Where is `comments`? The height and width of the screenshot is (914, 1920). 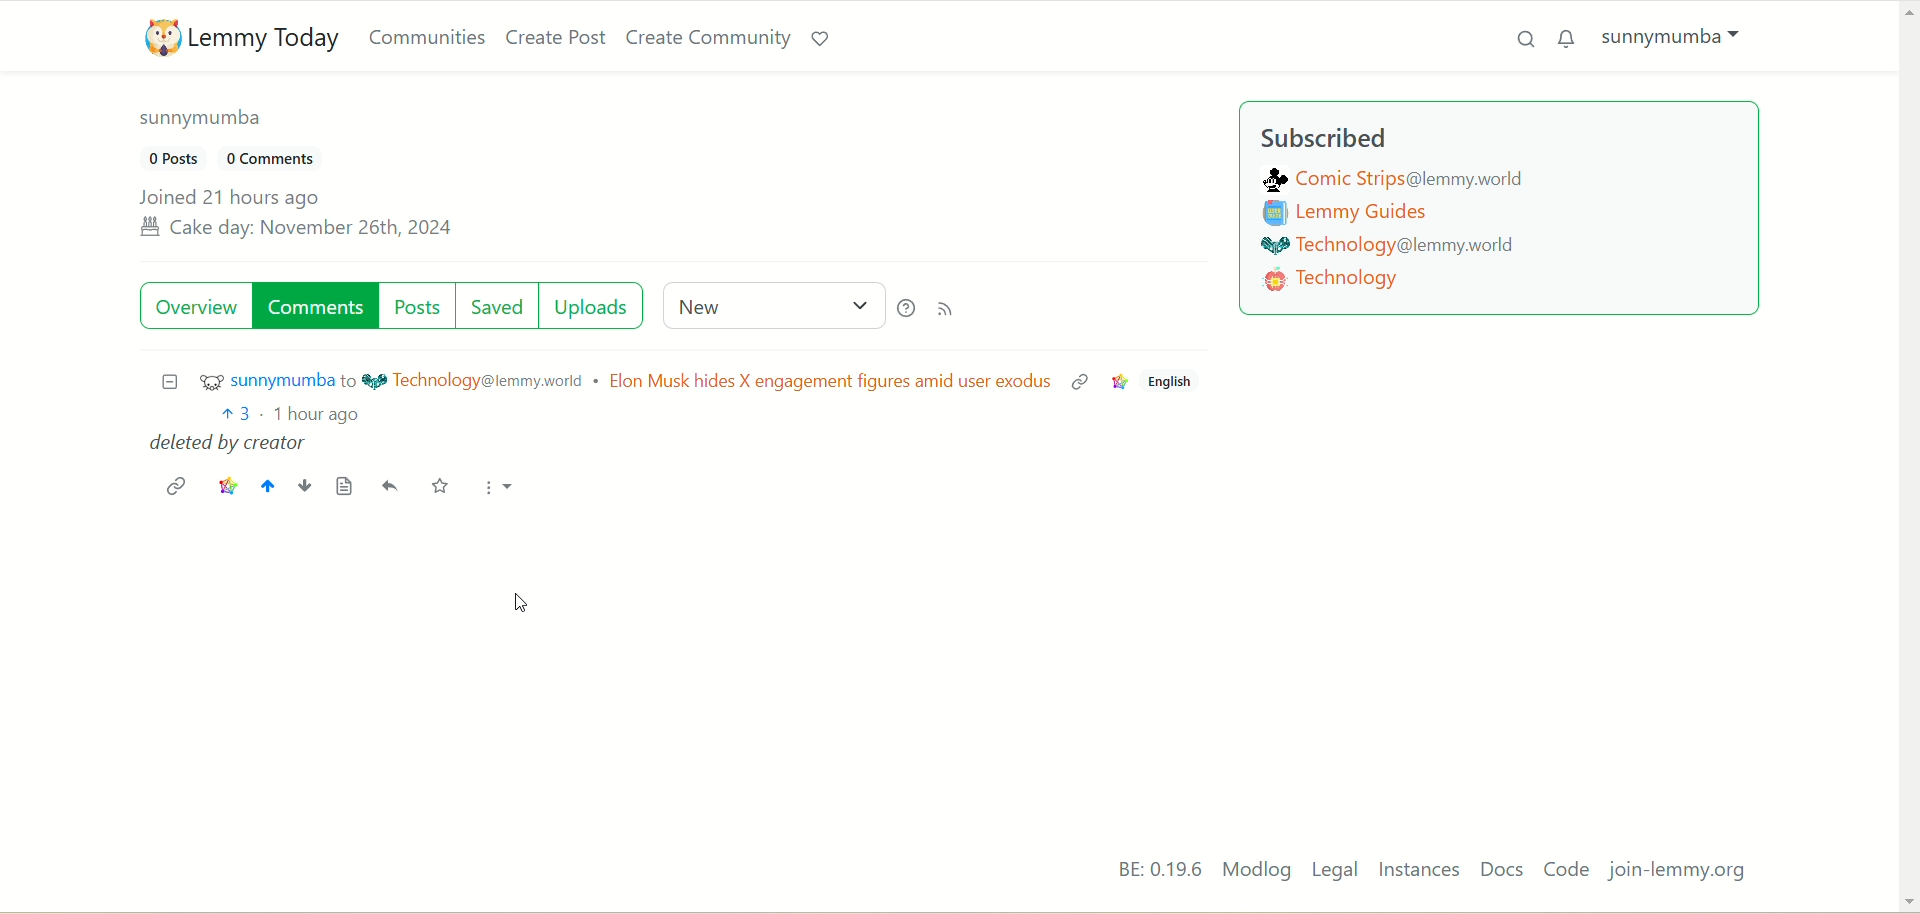
comments is located at coordinates (315, 307).